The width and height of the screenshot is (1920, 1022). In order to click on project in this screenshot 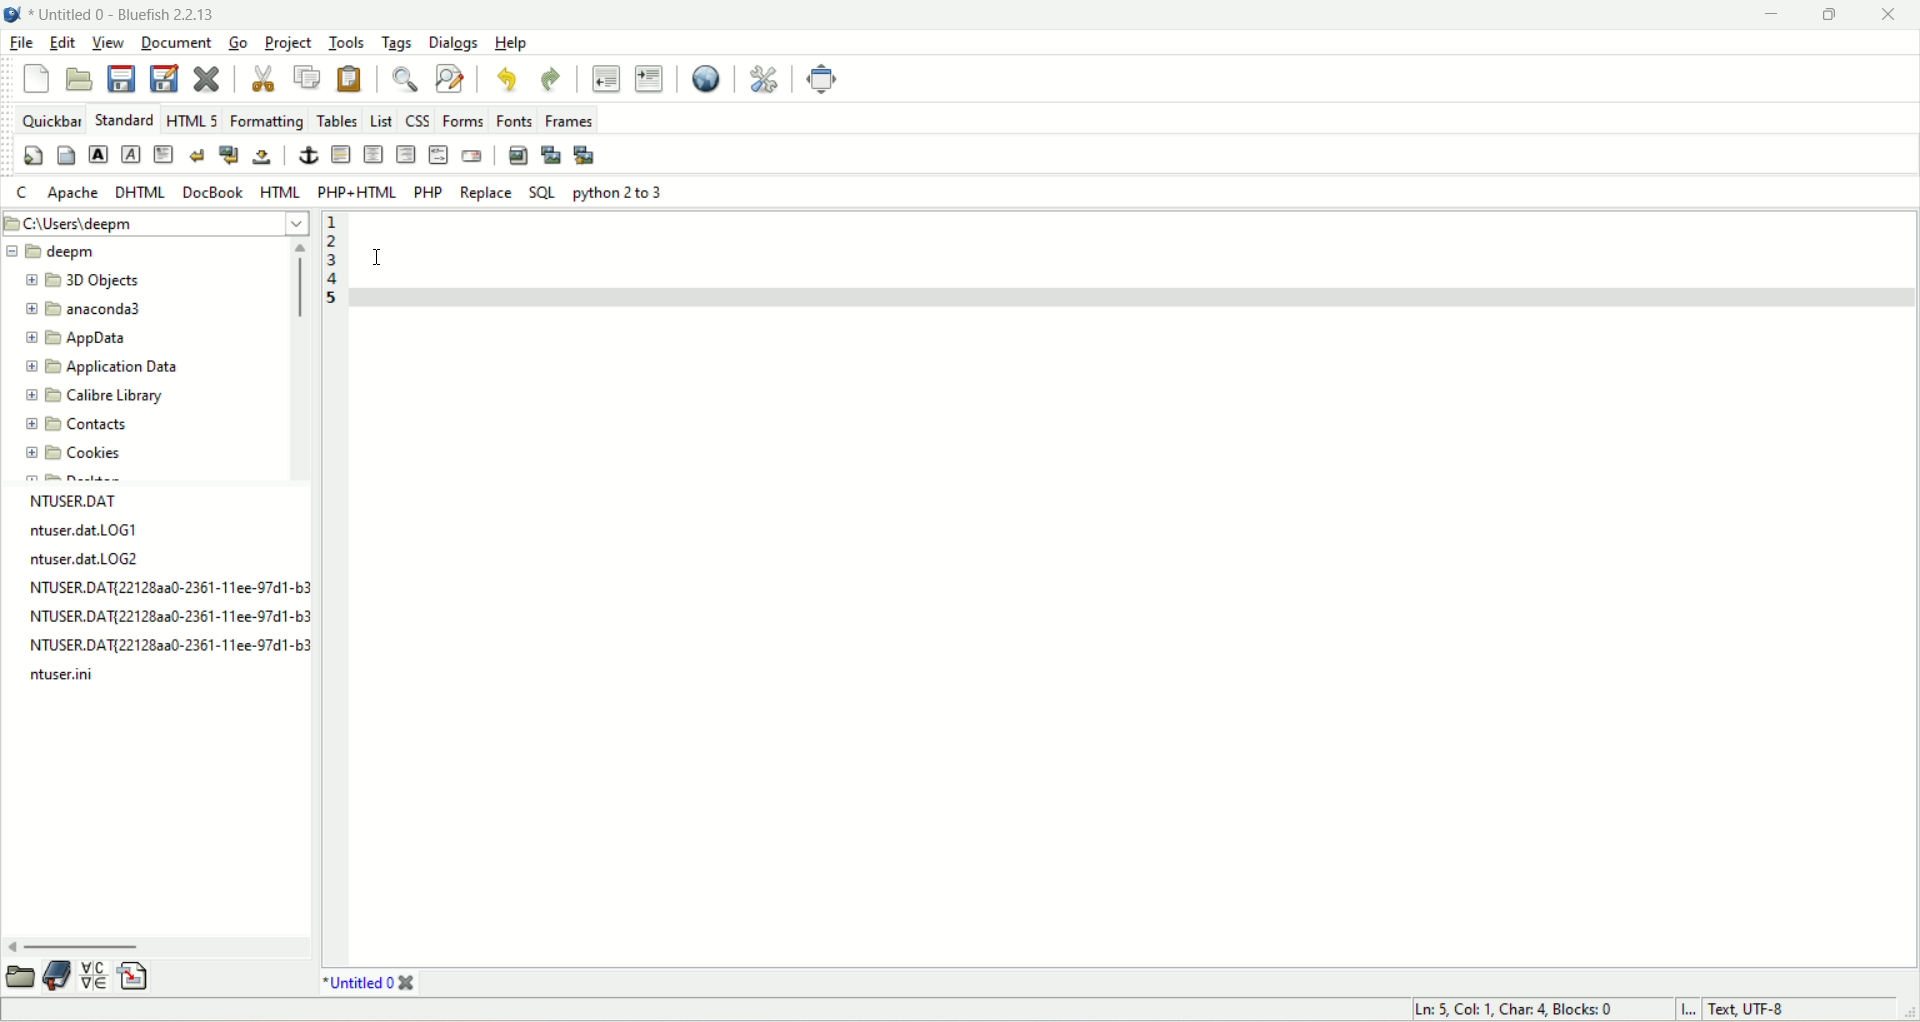, I will do `click(290, 42)`.